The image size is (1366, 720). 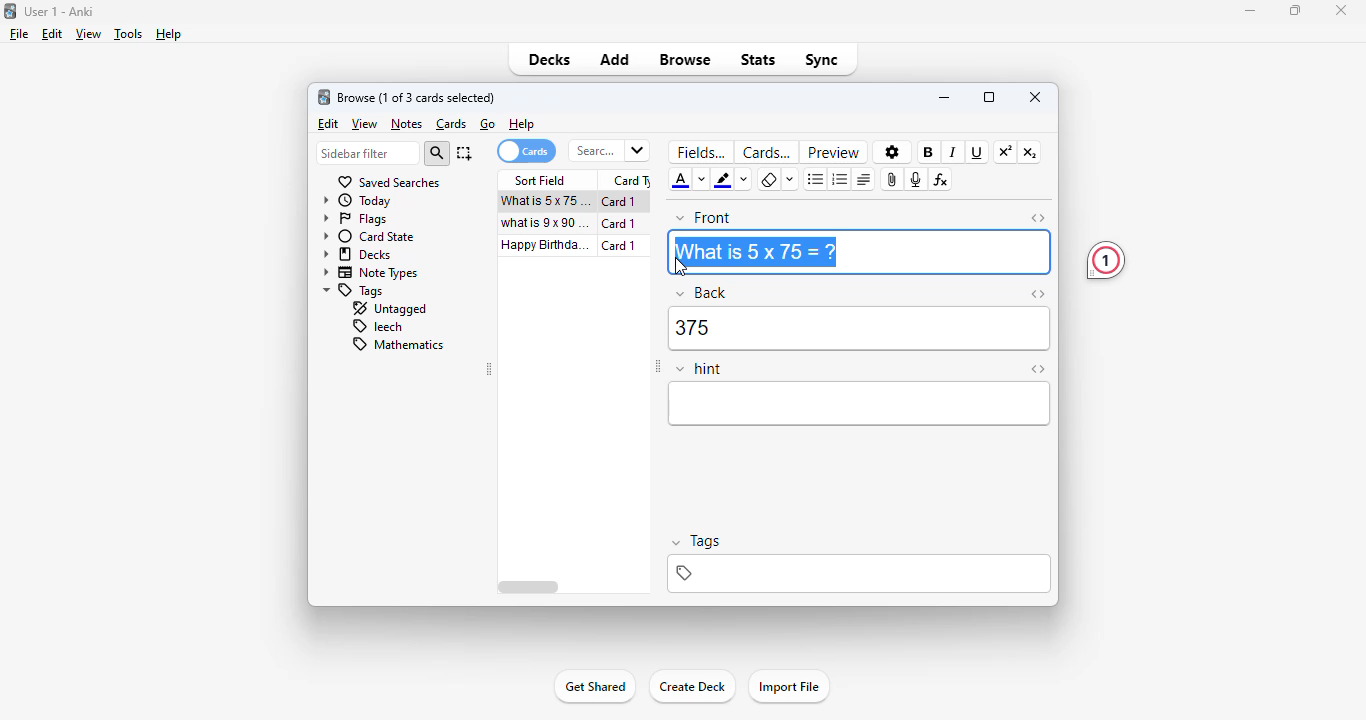 I want to click on notes, so click(x=406, y=124).